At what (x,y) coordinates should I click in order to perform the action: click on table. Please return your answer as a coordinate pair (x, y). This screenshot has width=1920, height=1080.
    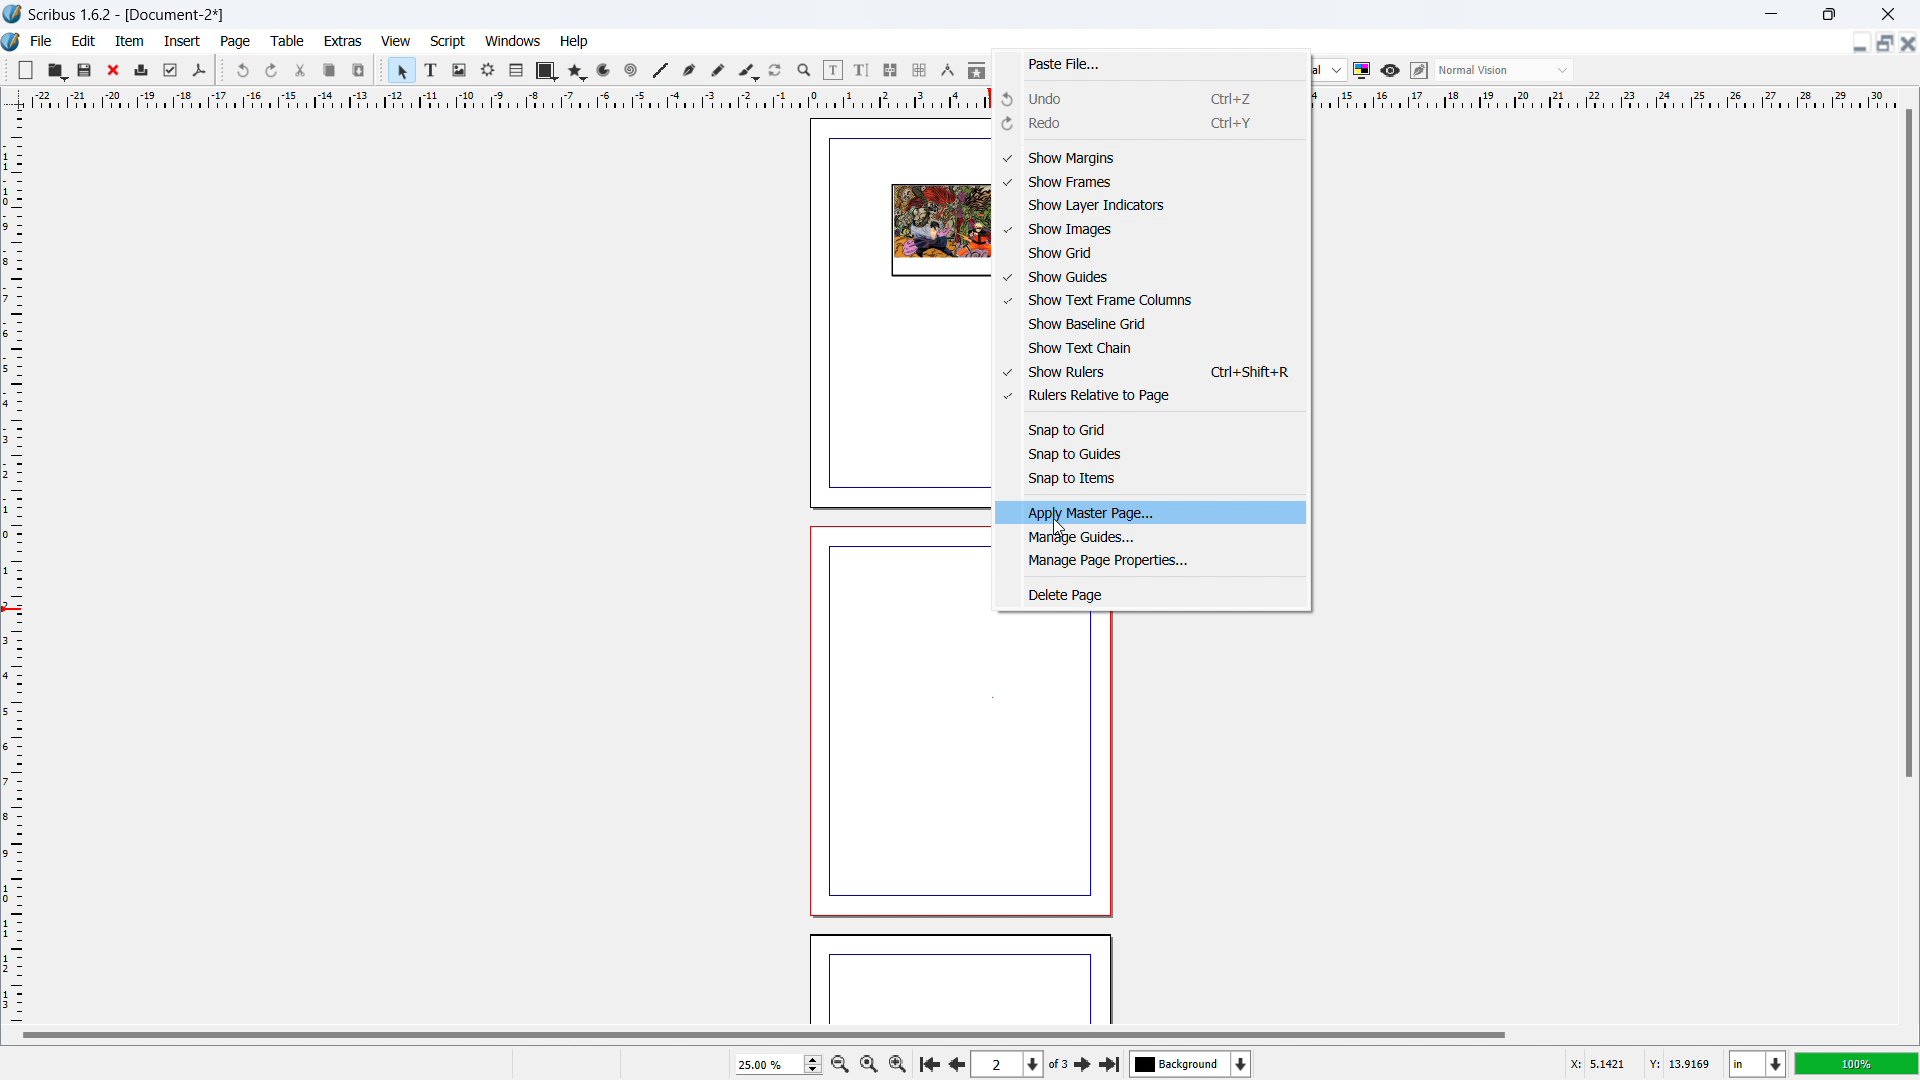
    Looking at the image, I should click on (517, 71).